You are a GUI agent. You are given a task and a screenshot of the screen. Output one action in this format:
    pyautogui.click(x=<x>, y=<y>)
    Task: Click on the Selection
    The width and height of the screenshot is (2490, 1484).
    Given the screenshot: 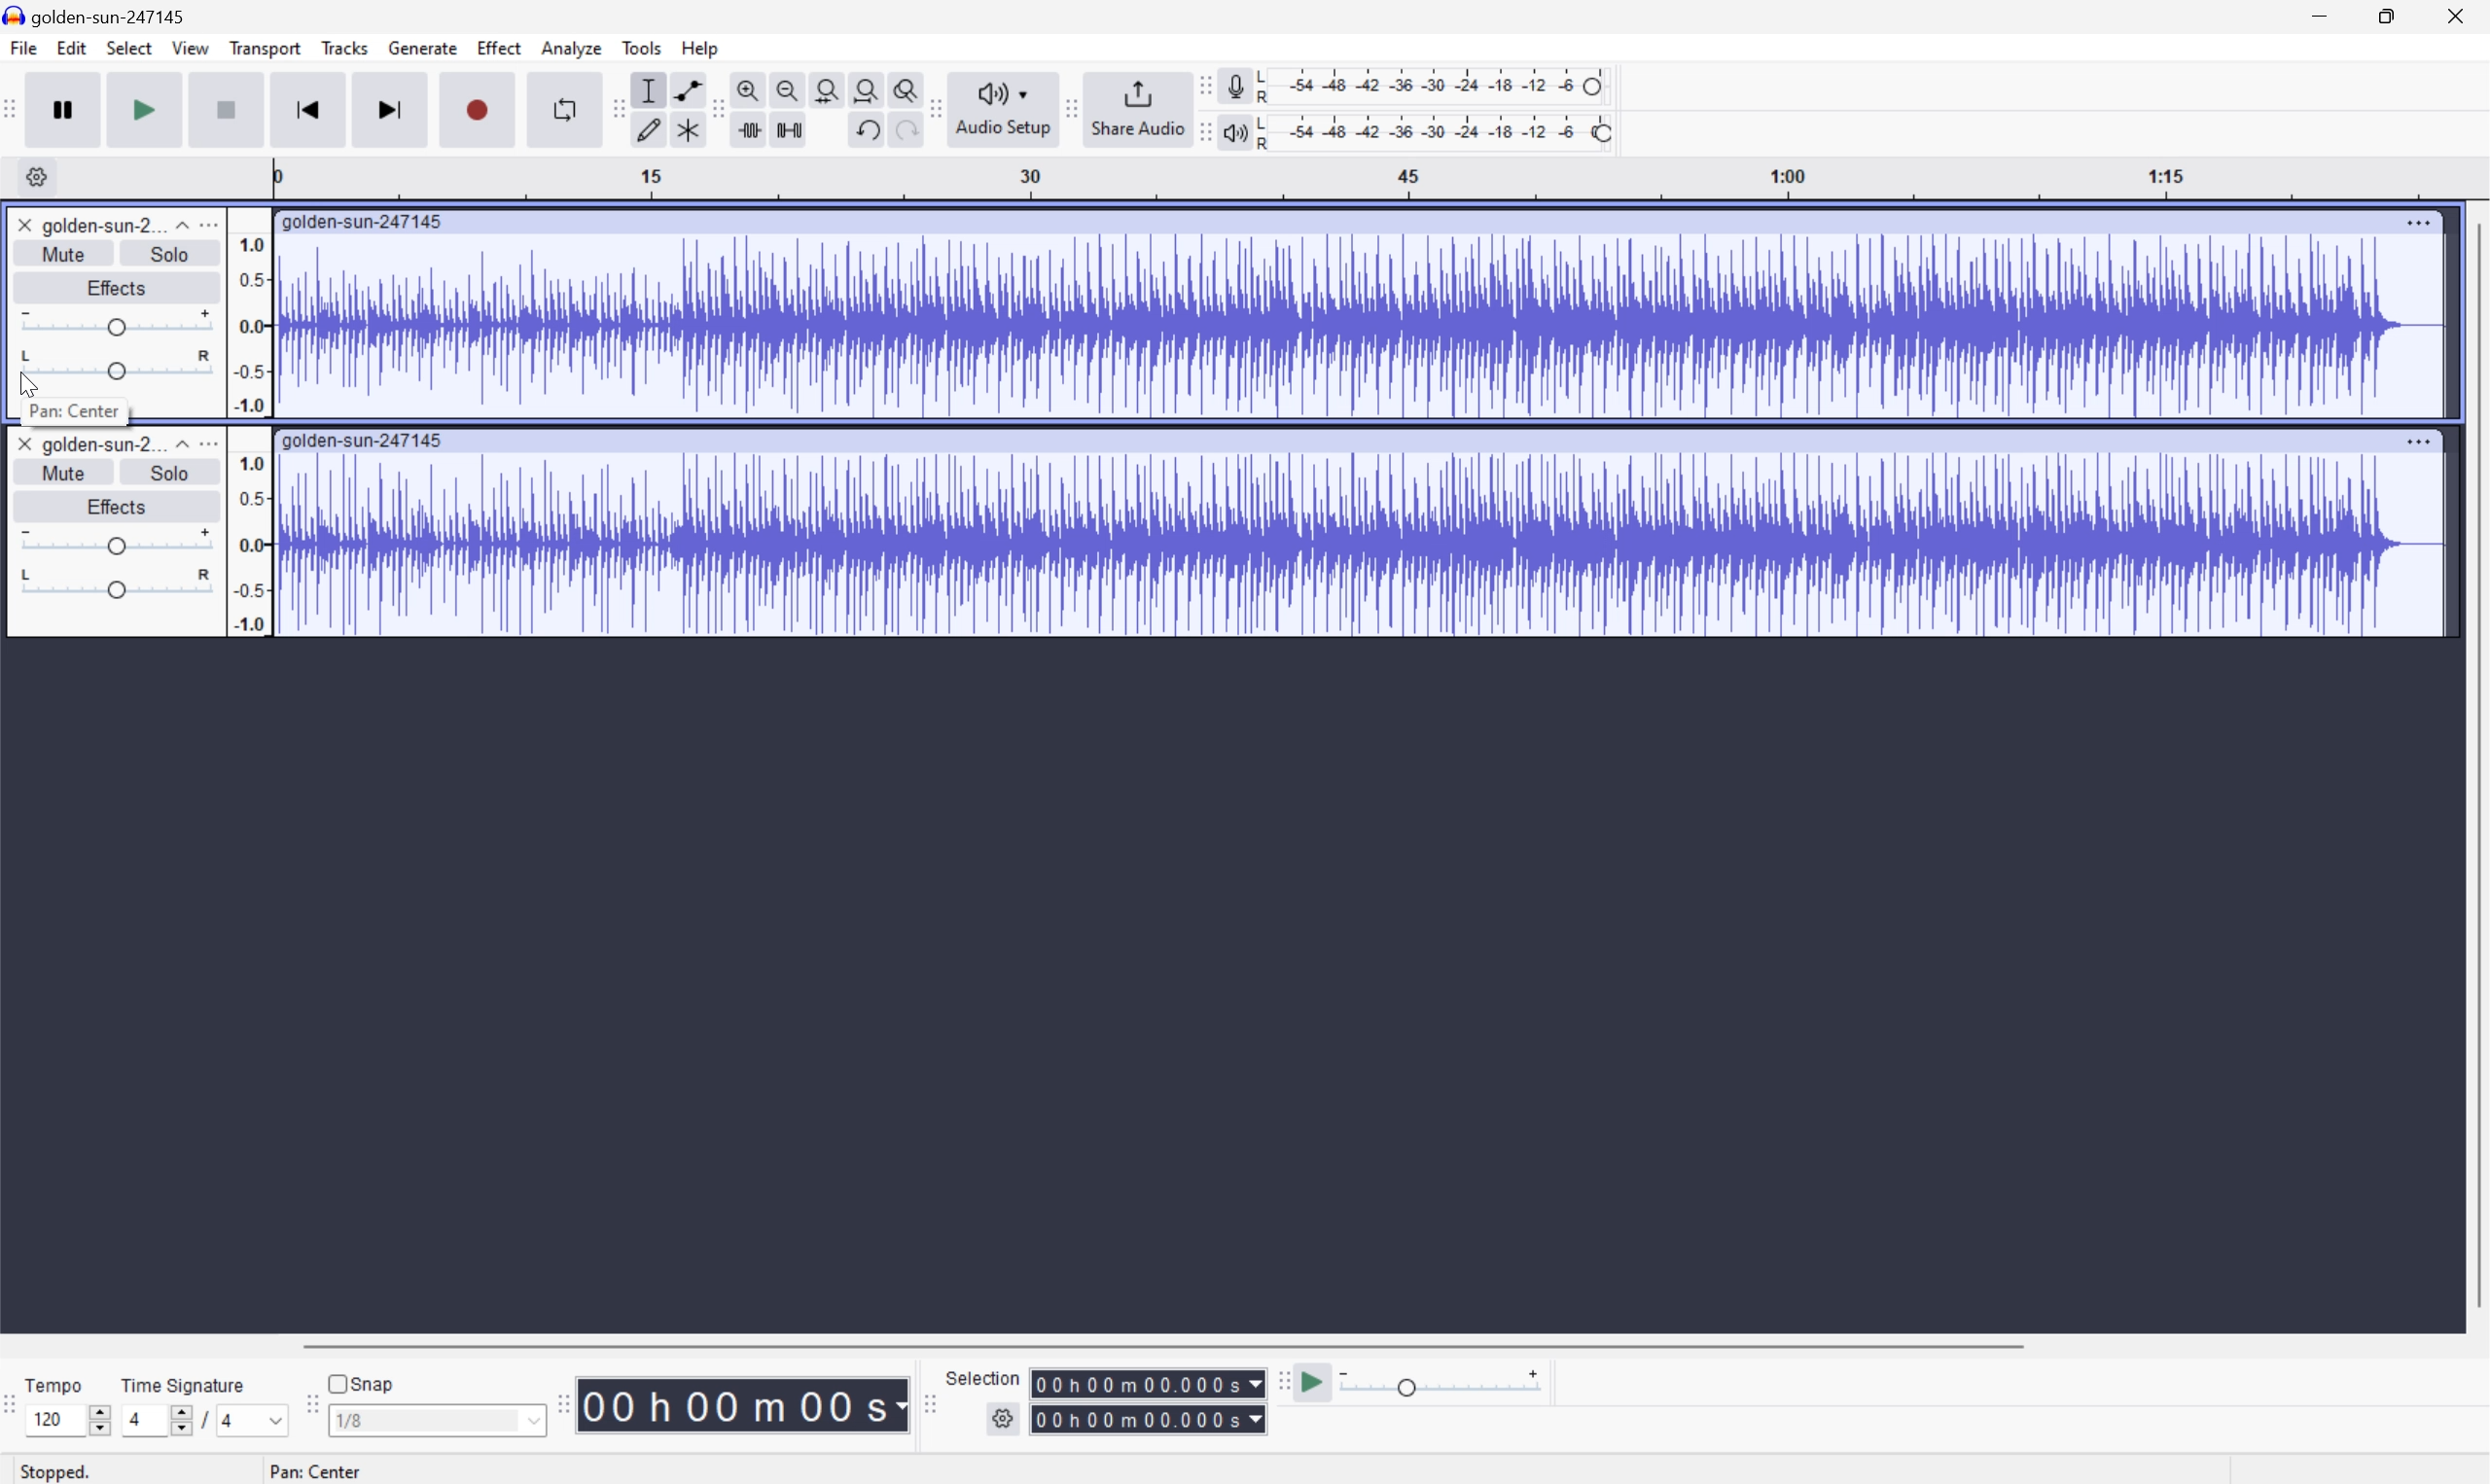 What is the action you would take?
    pyautogui.click(x=985, y=1377)
    